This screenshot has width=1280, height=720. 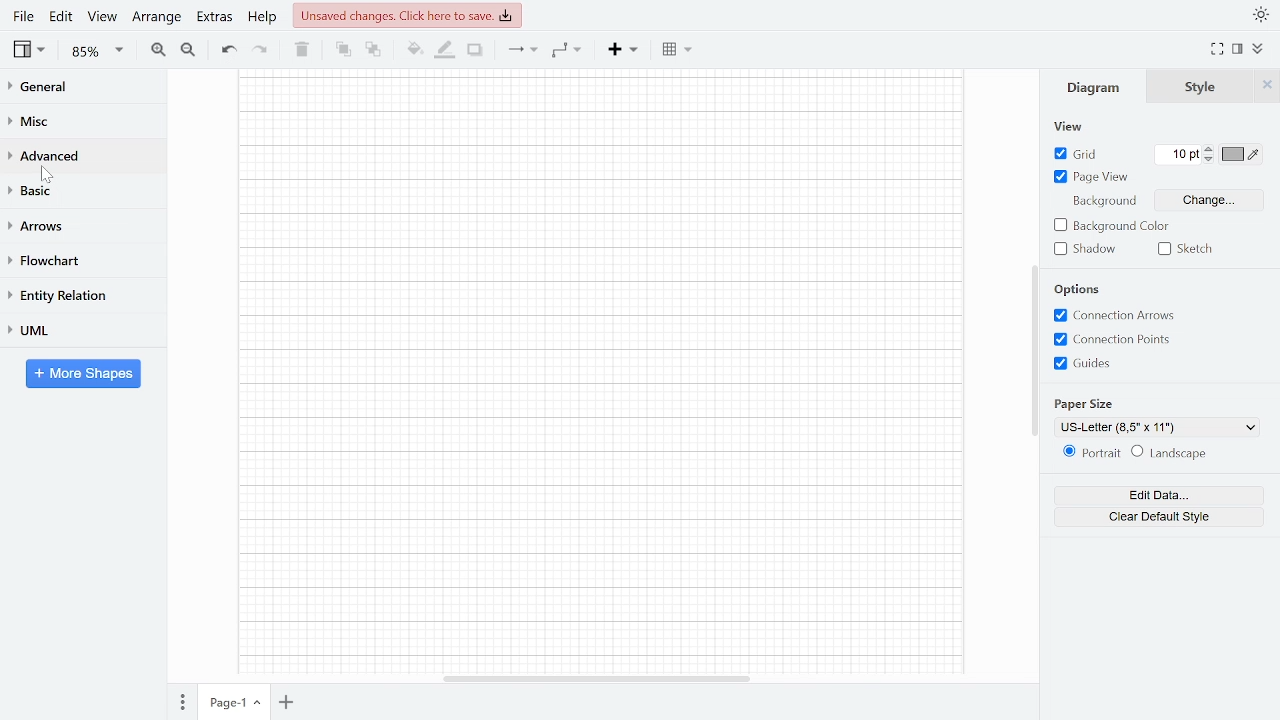 What do you see at coordinates (25, 16) in the screenshot?
I see `File` at bounding box center [25, 16].